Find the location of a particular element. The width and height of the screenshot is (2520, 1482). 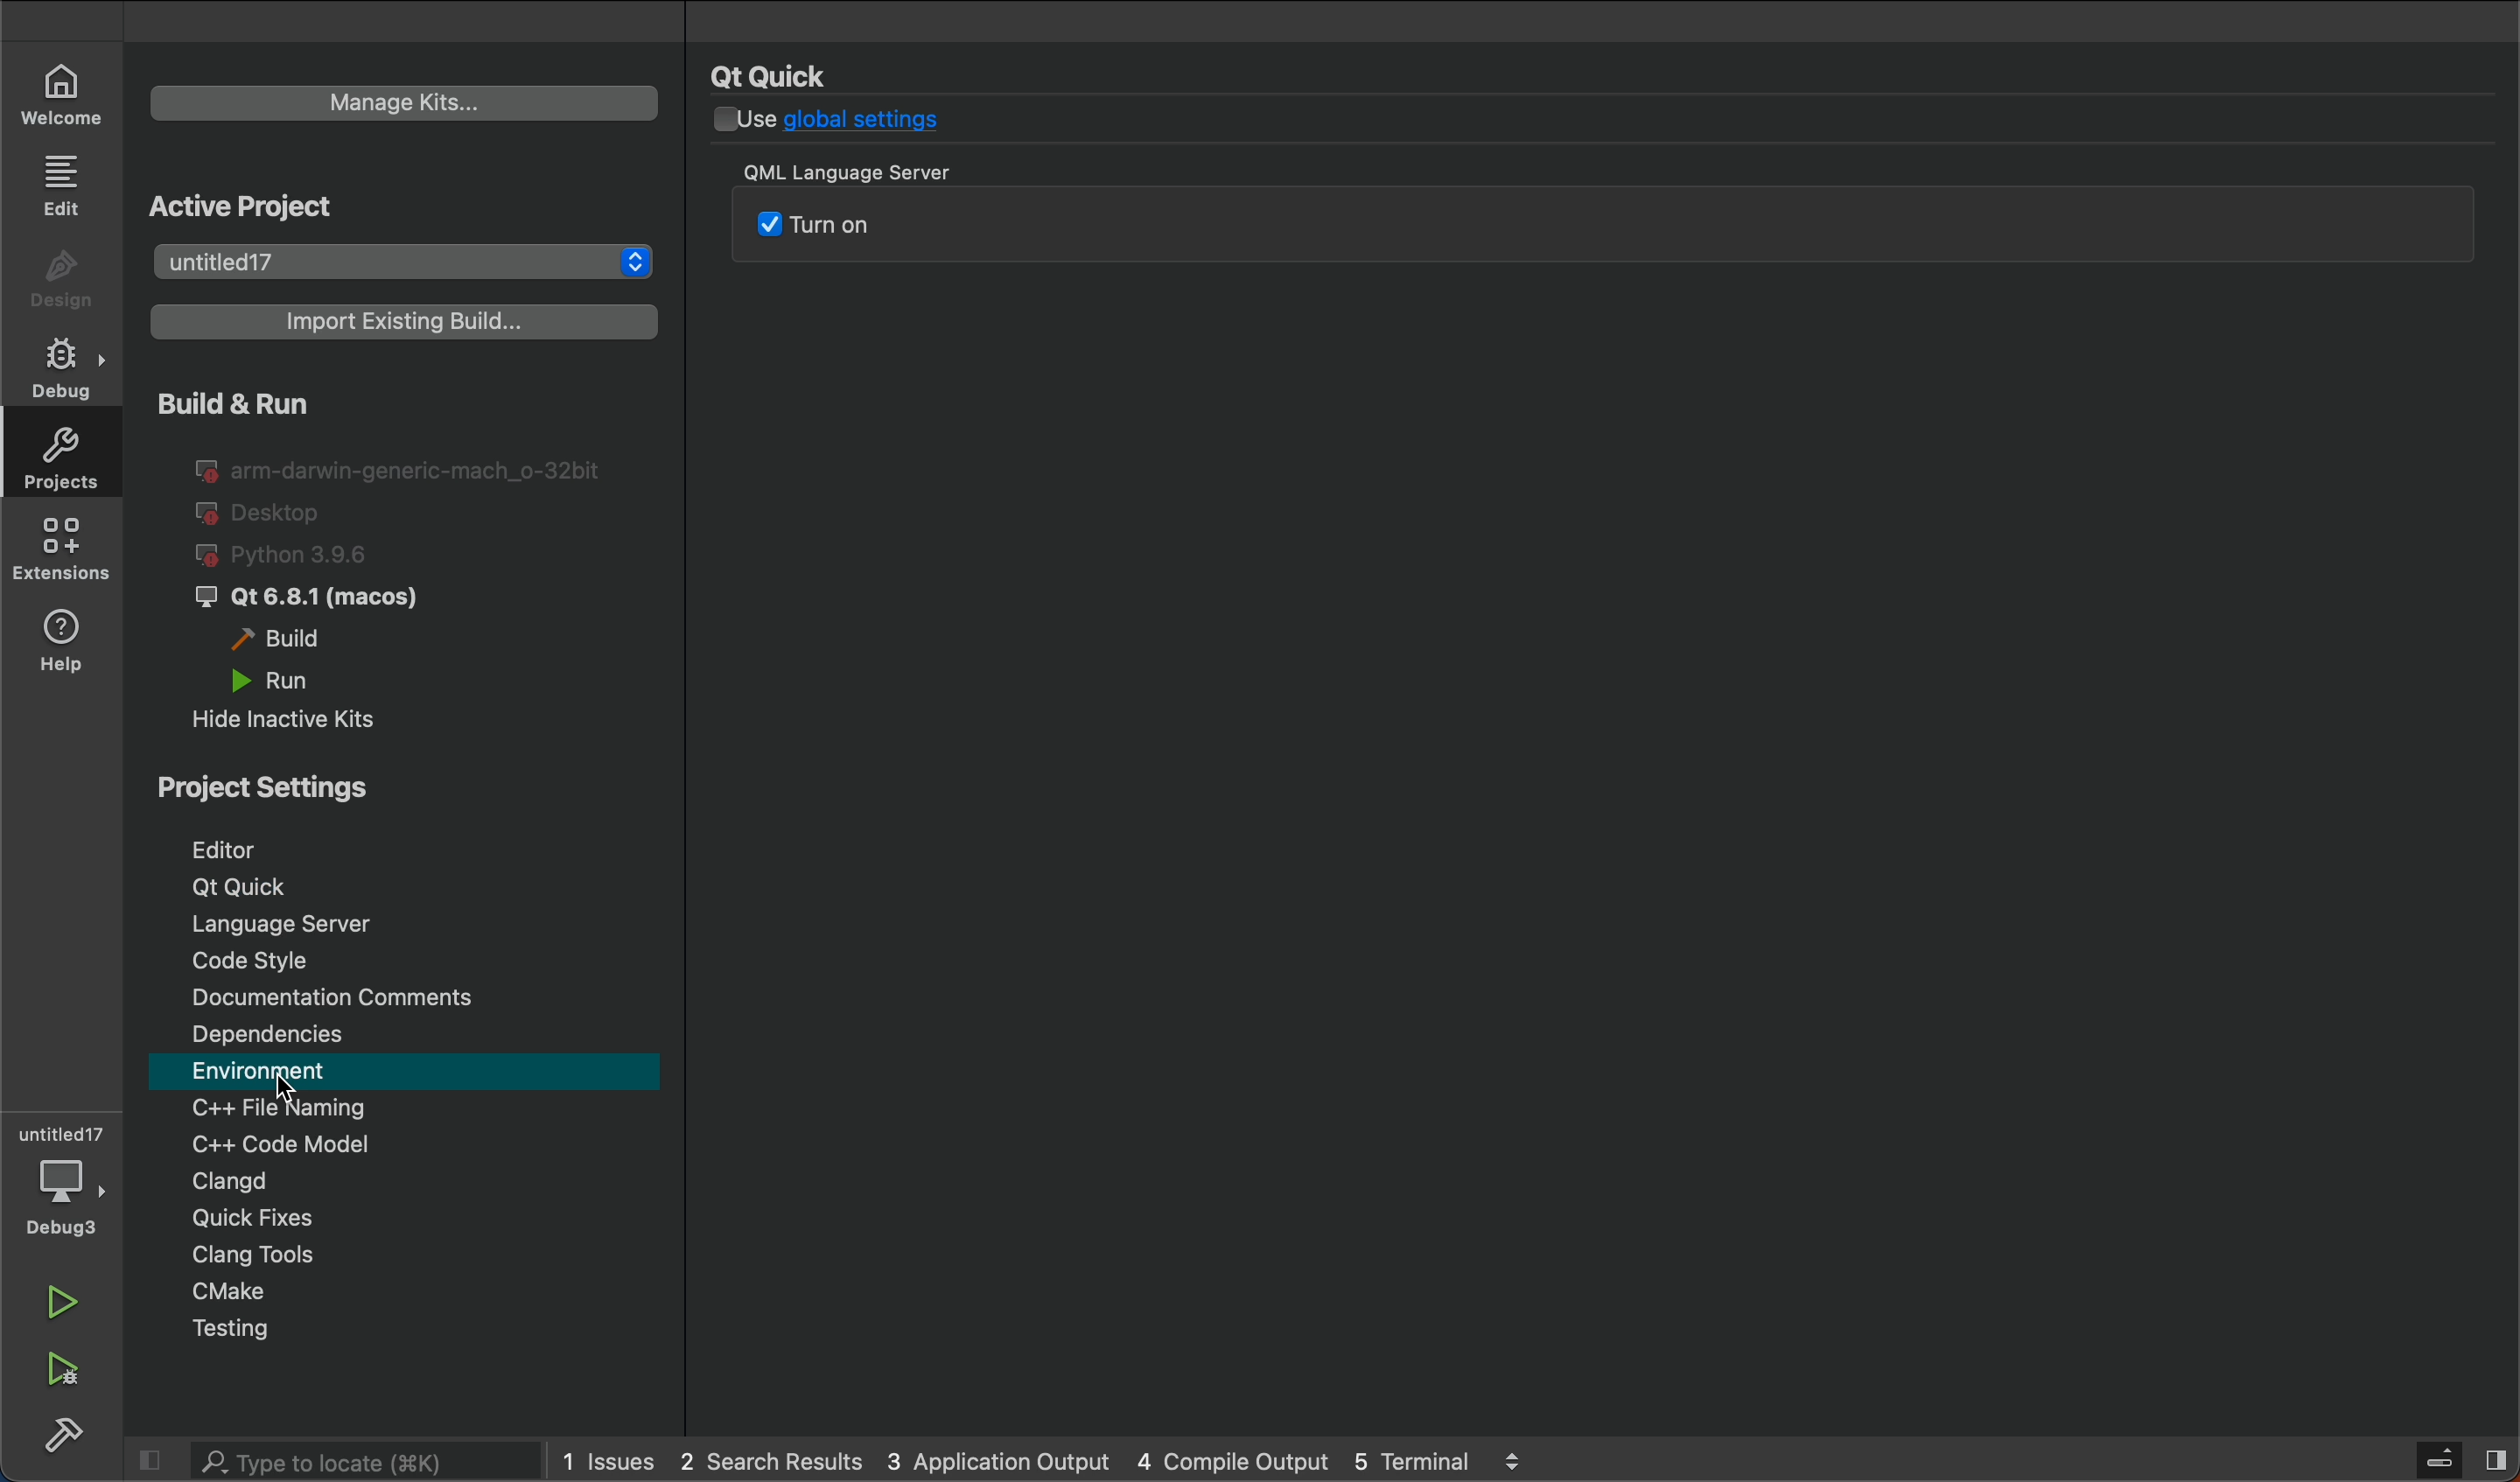

cmake is located at coordinates (421, 1292).